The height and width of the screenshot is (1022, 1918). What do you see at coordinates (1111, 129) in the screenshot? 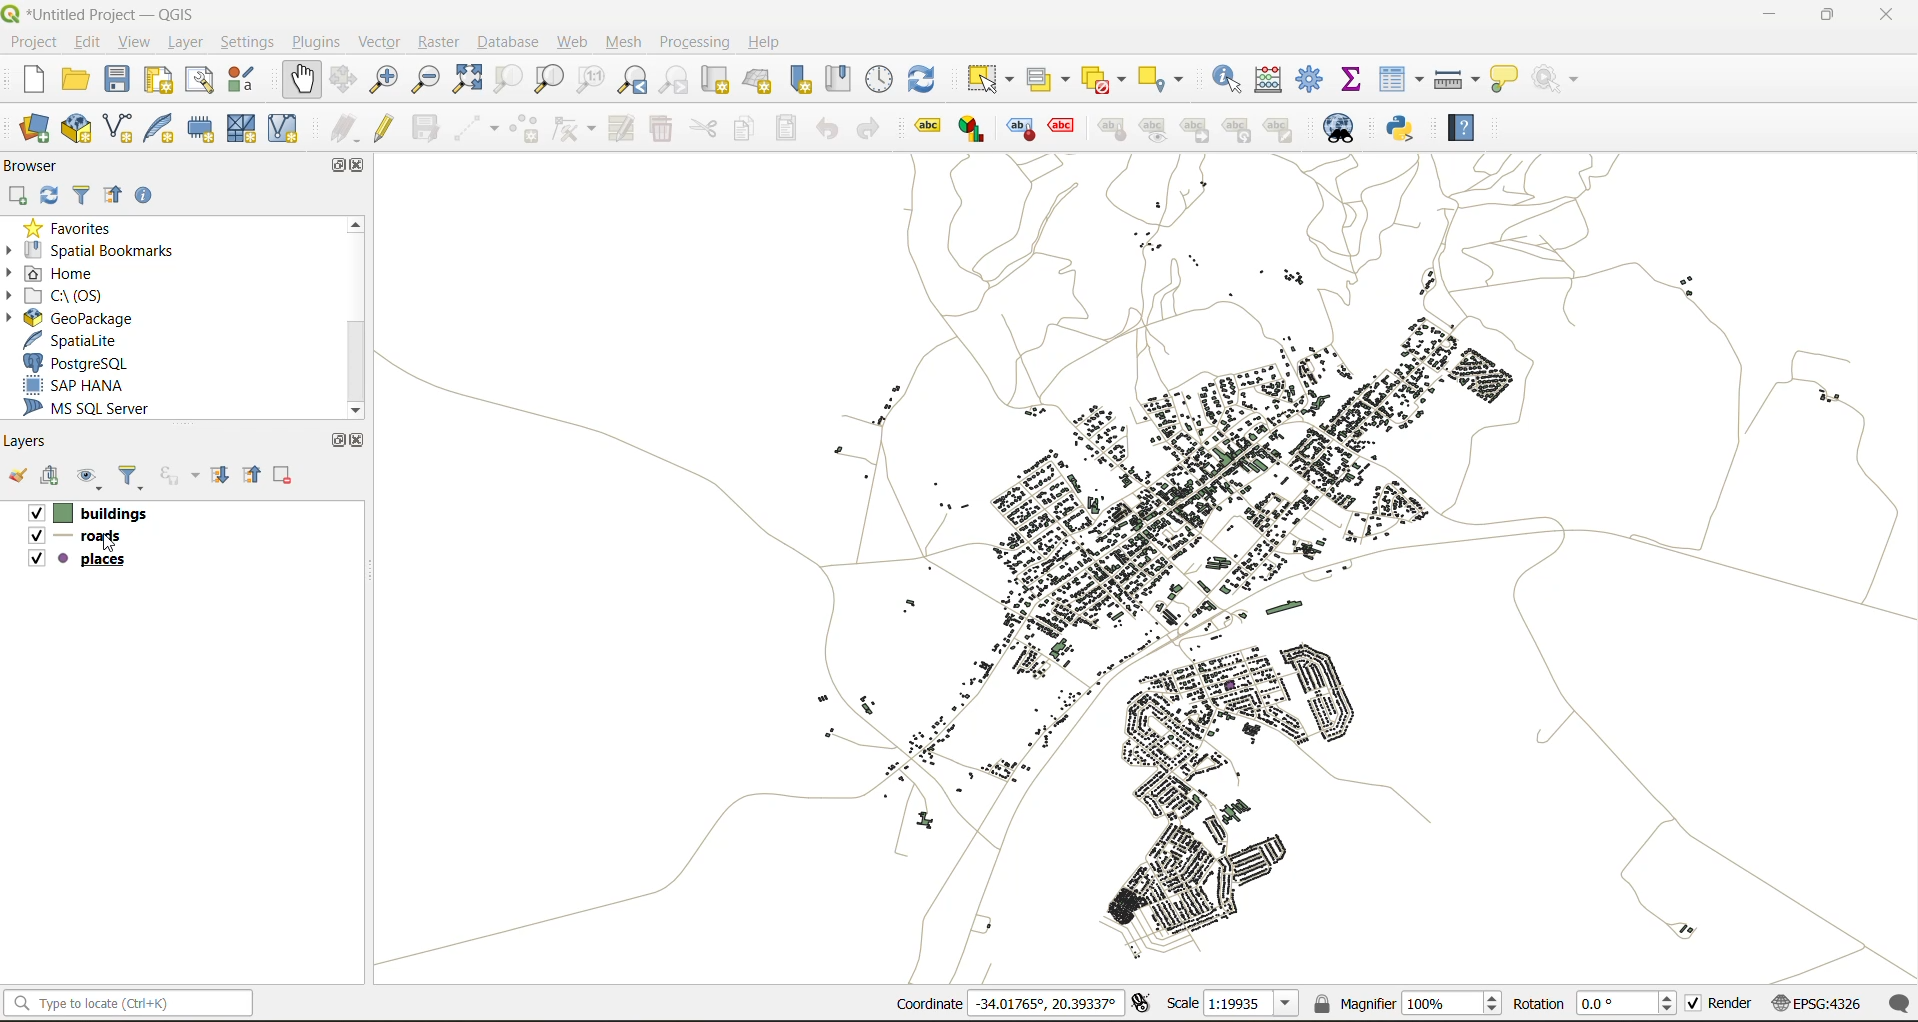
I see `pin\unpin labels and diagrams` at bounding box center [1111, 129].